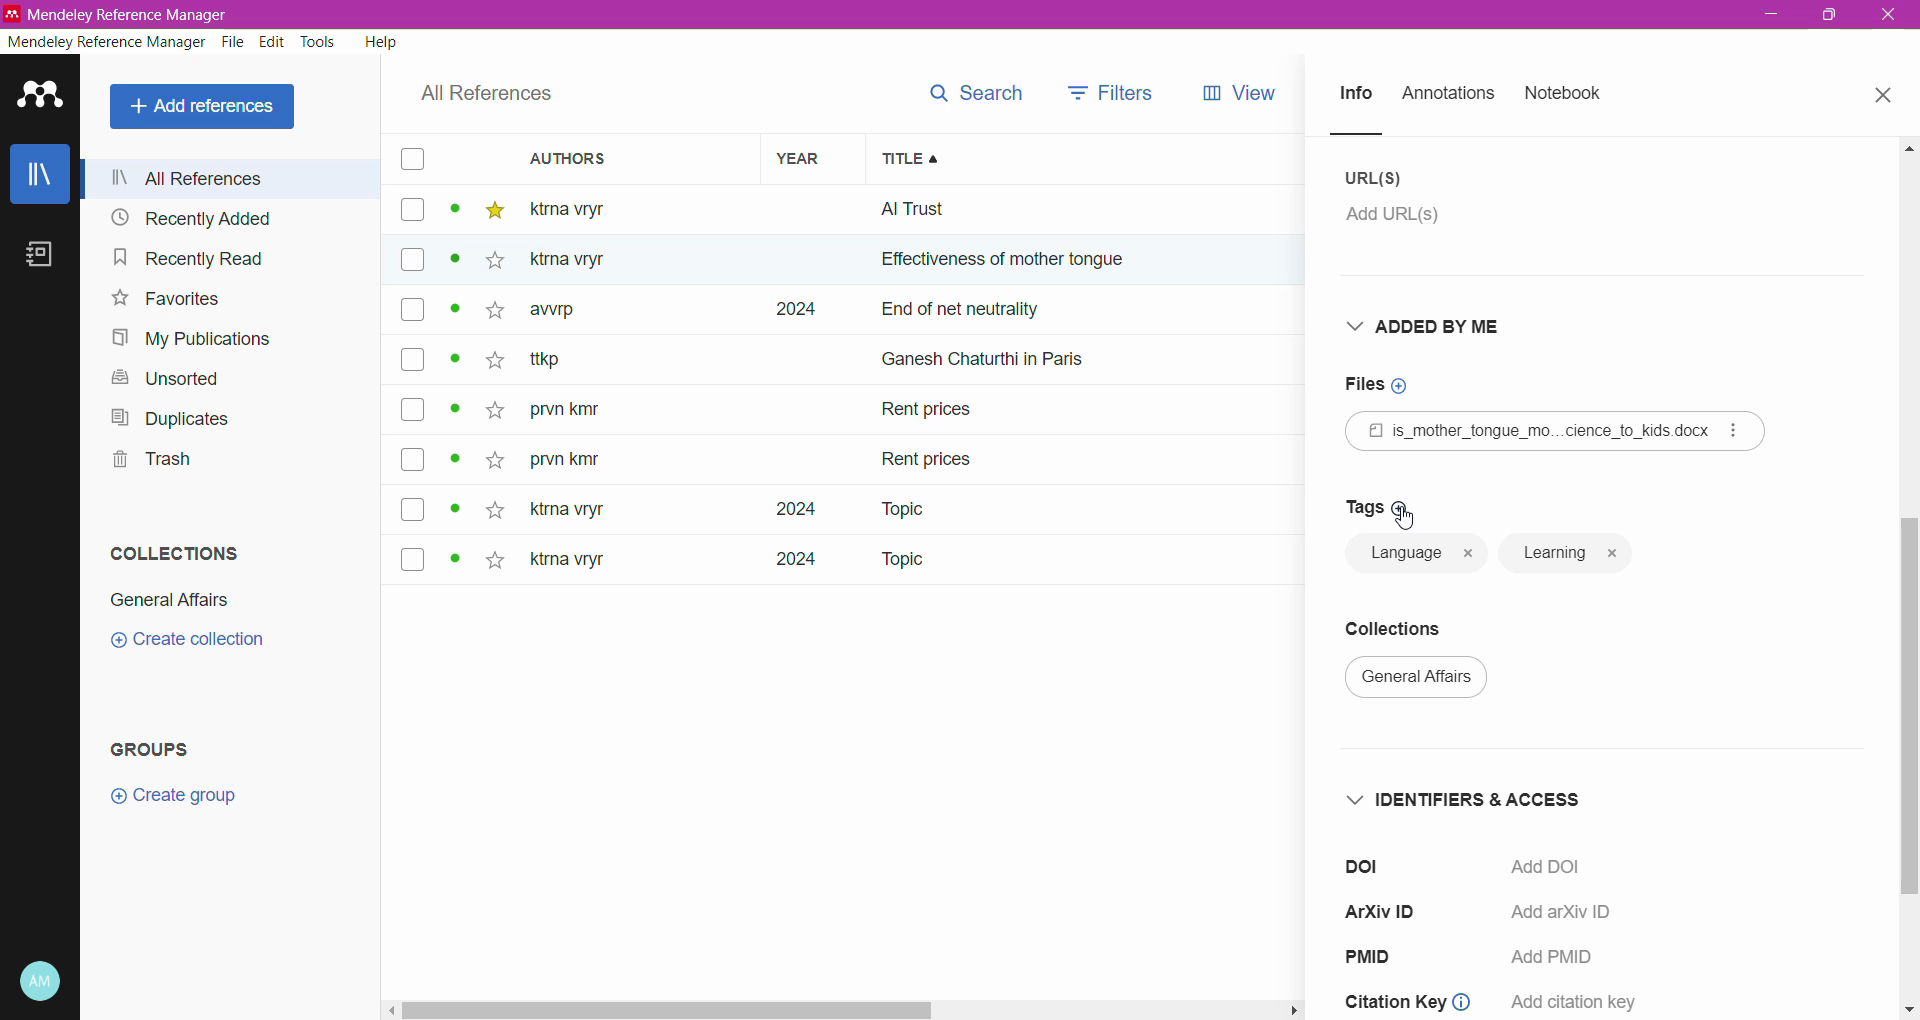 Image resolution: width=1920 pixels, height=1020 pixels. I want to click on Account and Help, so click(41, 982).